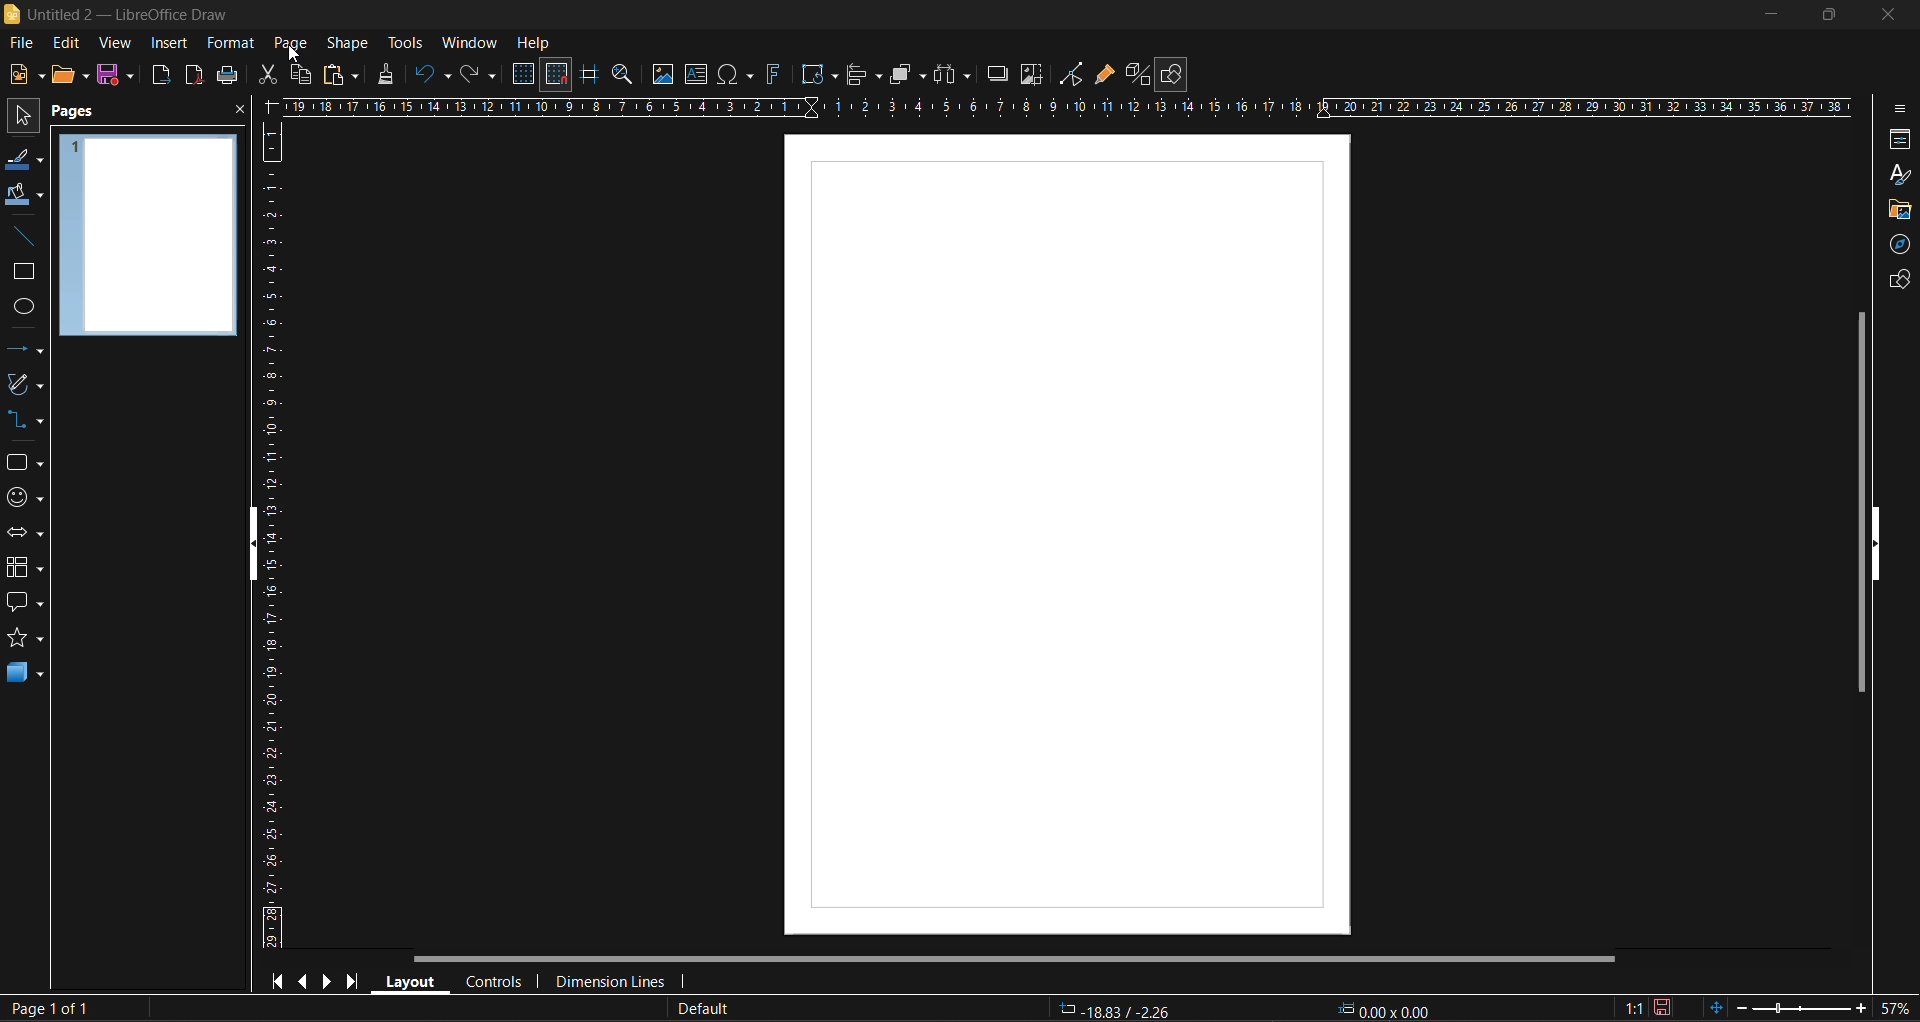  I want to click on show draw functions, so click(1175, 74).